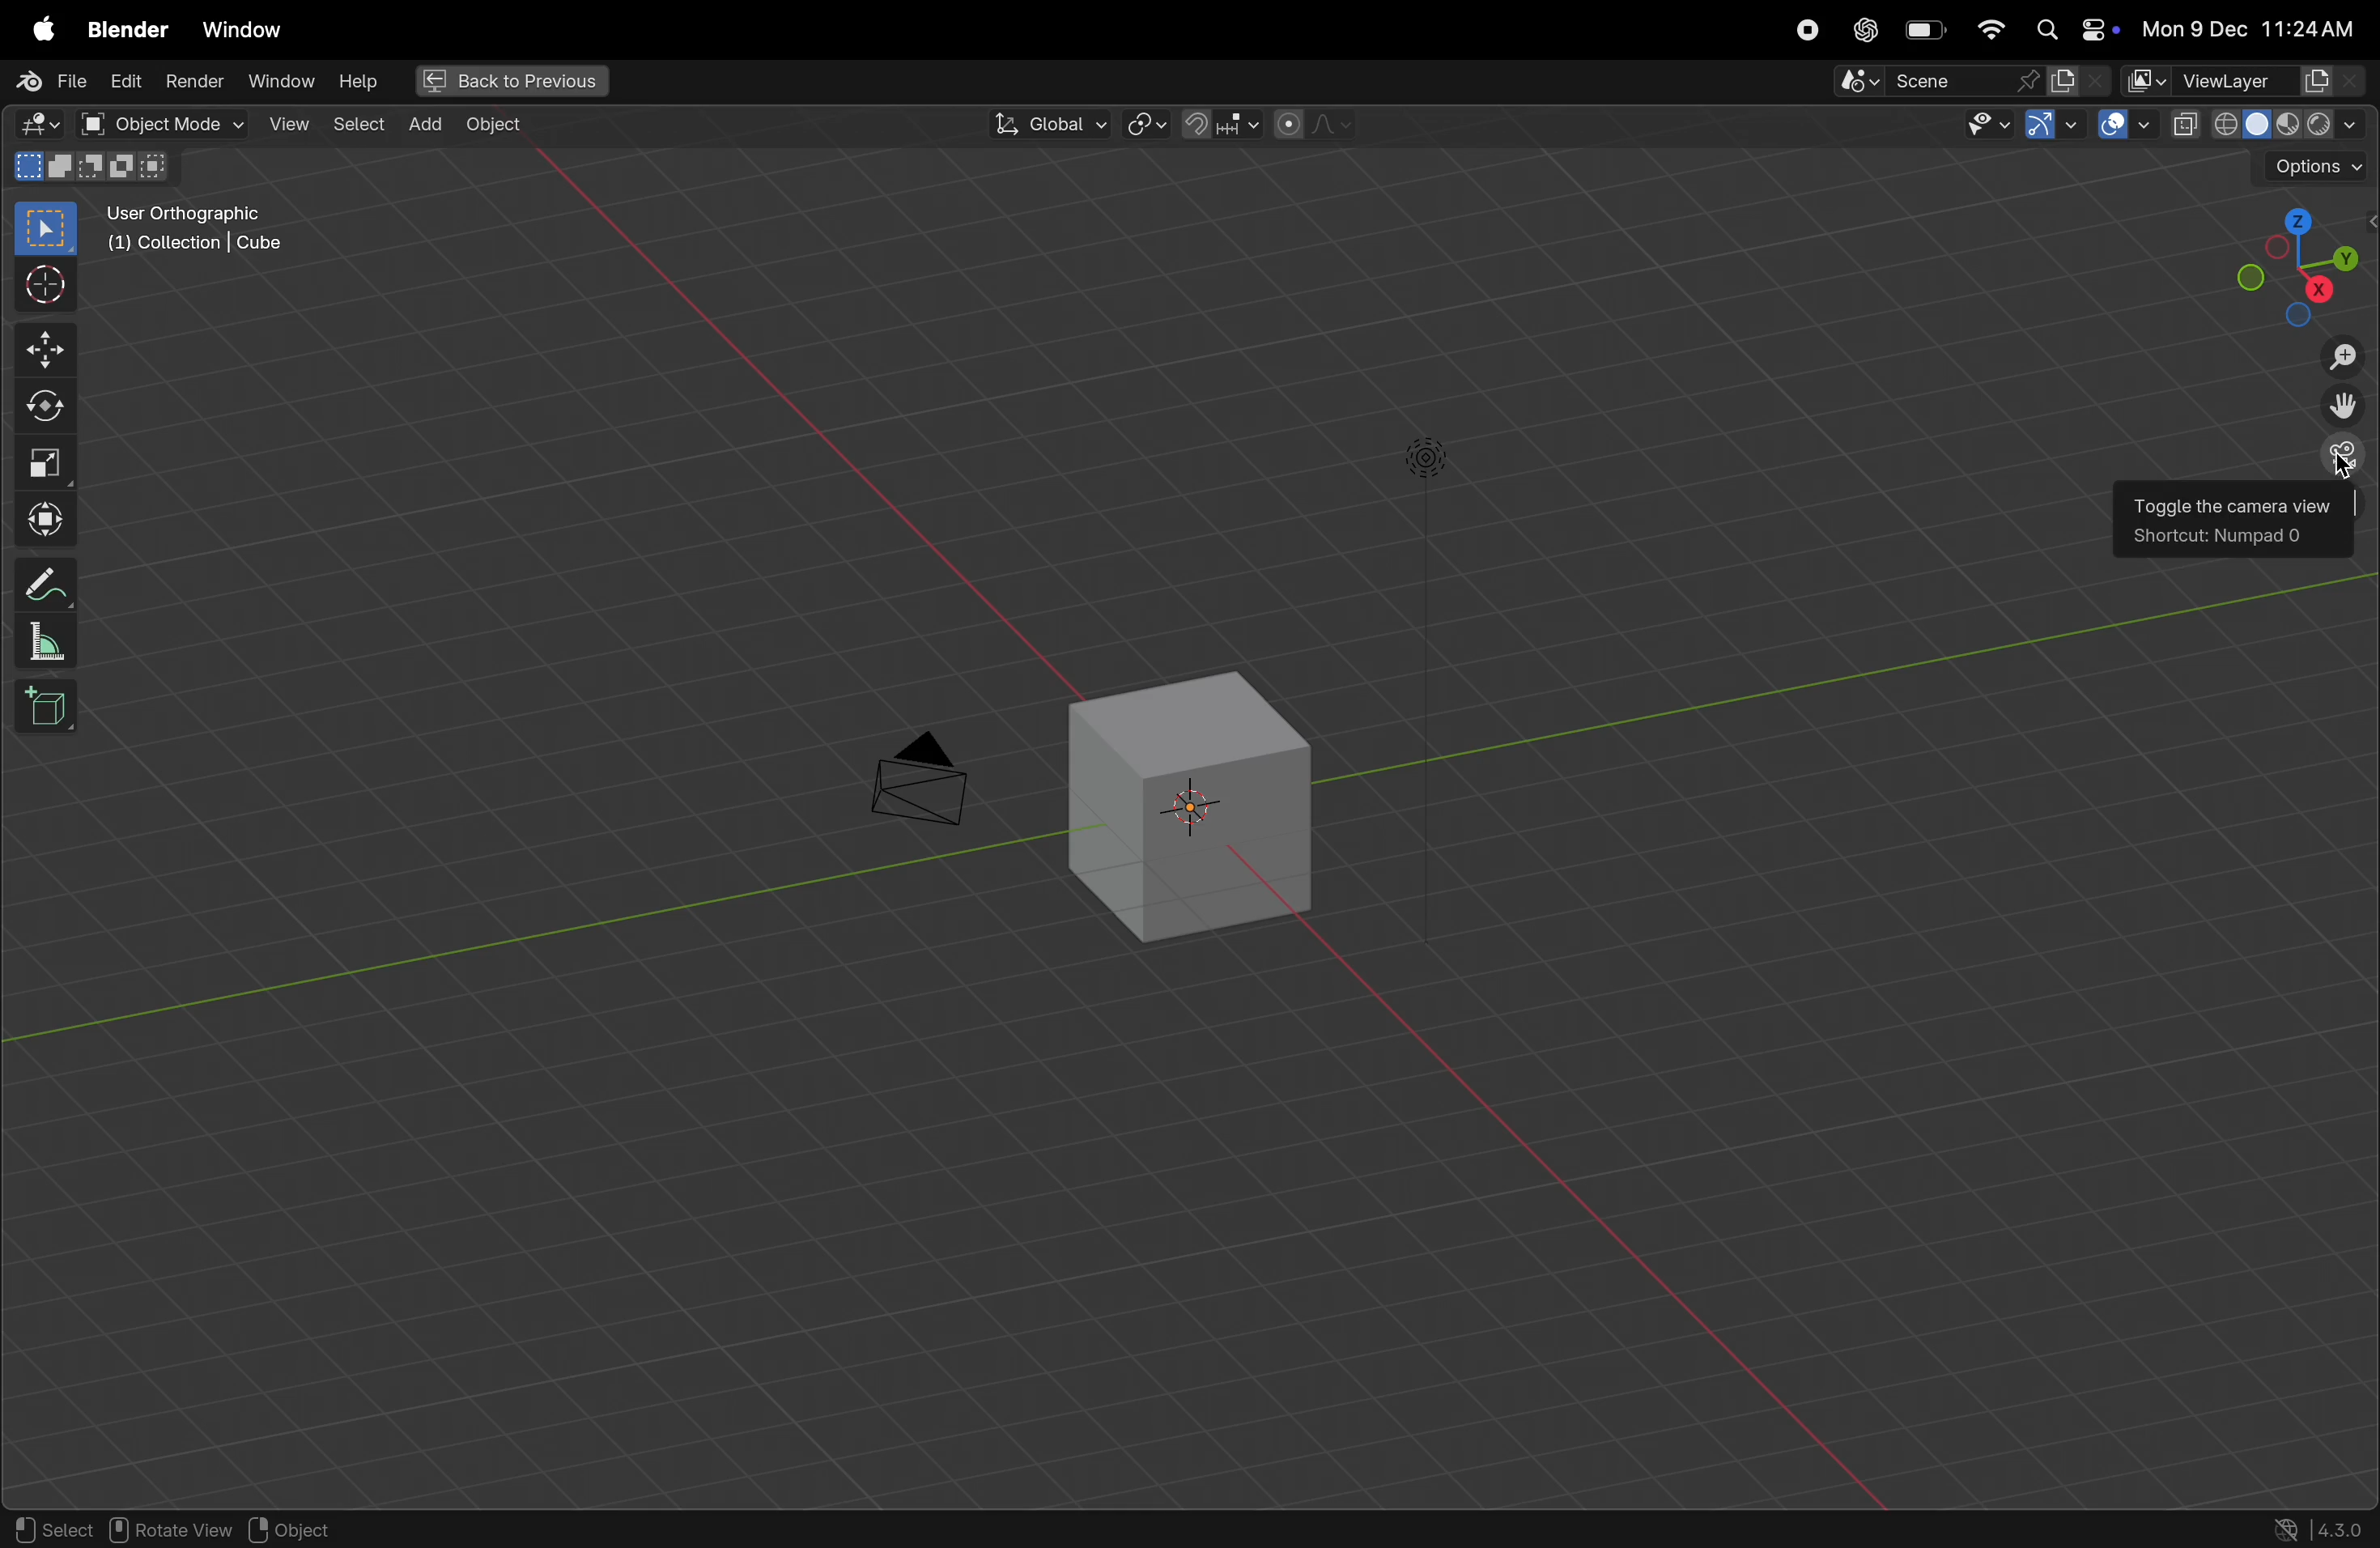  Describe the element at coordinates (1979, 127) in the screenshot. I see `visibility` at that location.